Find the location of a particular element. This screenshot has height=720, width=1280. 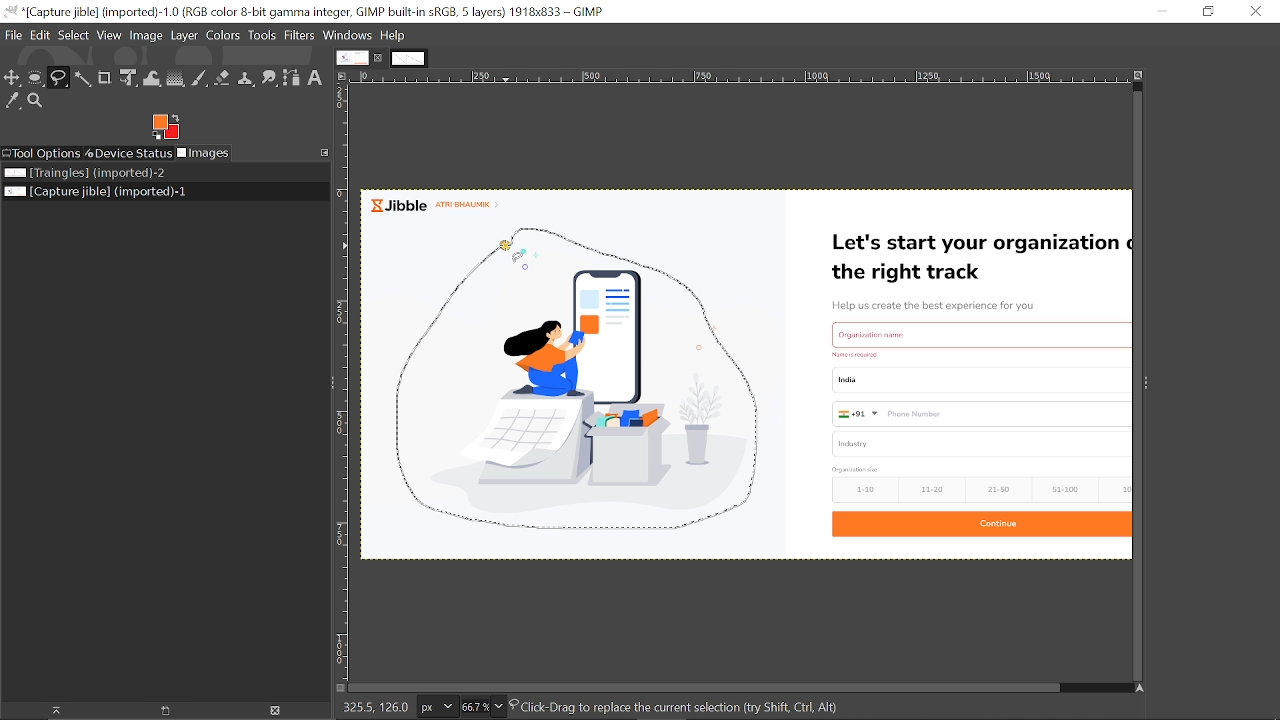

Path tool is located at coordinates (293, 78).